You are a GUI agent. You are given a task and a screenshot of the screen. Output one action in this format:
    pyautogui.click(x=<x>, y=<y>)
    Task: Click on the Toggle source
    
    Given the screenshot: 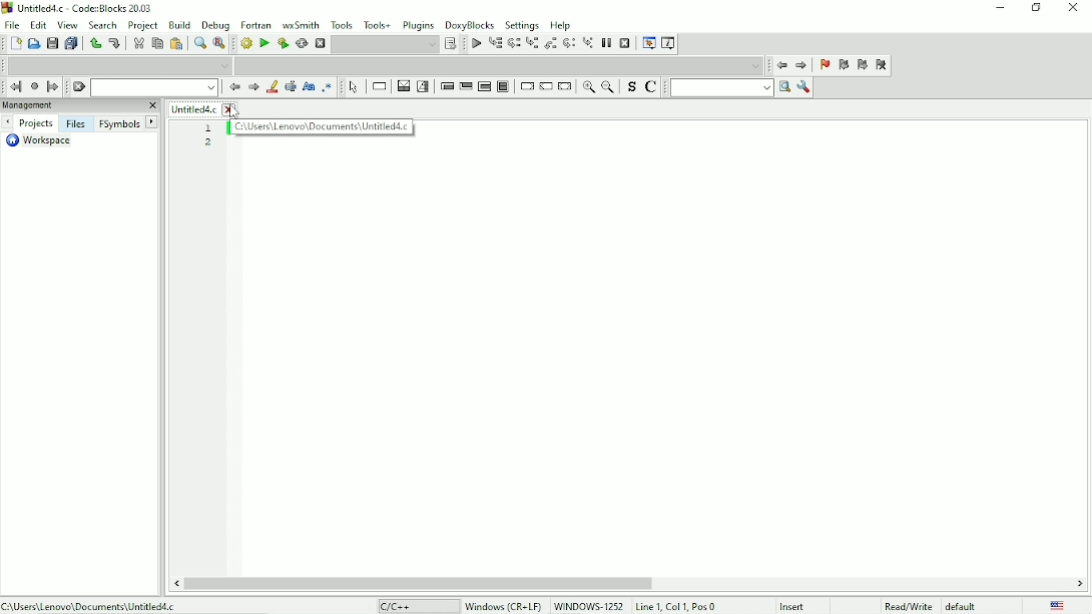 What is the action you would take?
    pyautogui.click(x=631, y=87)
    